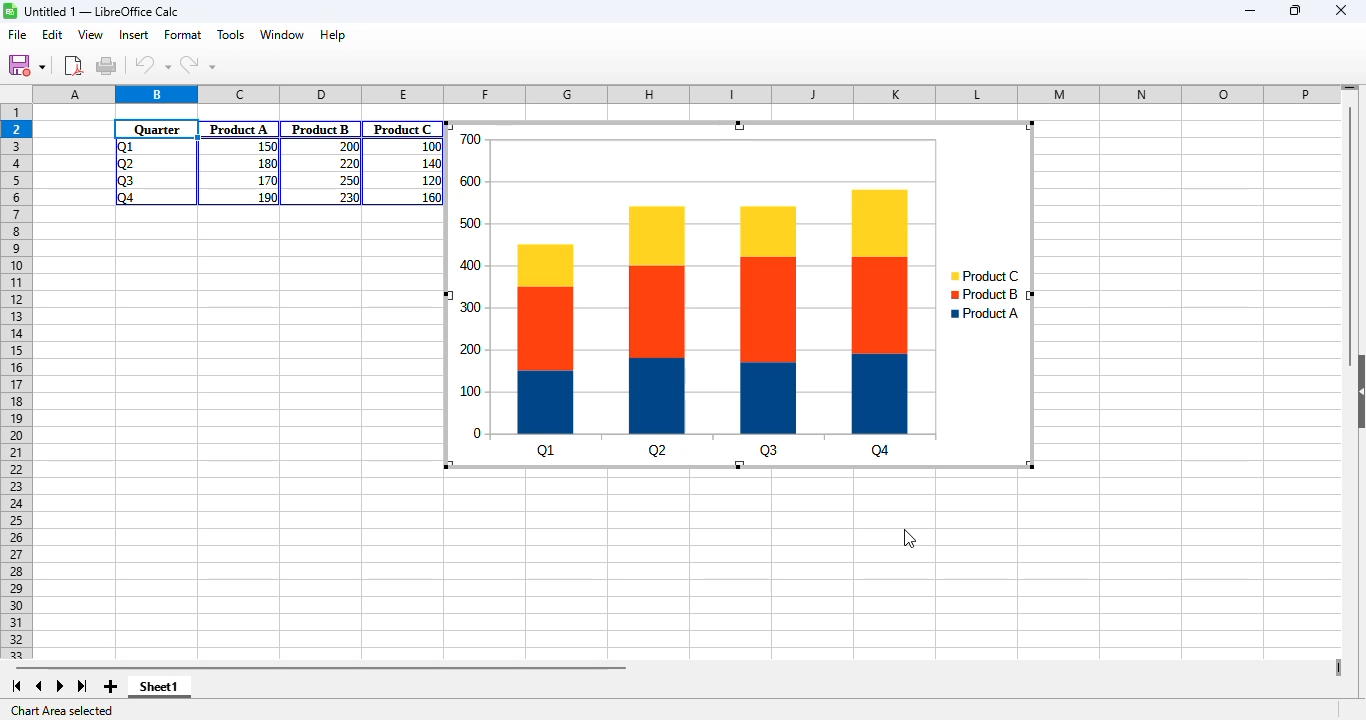  I want to click on 250, so click(349, 180).